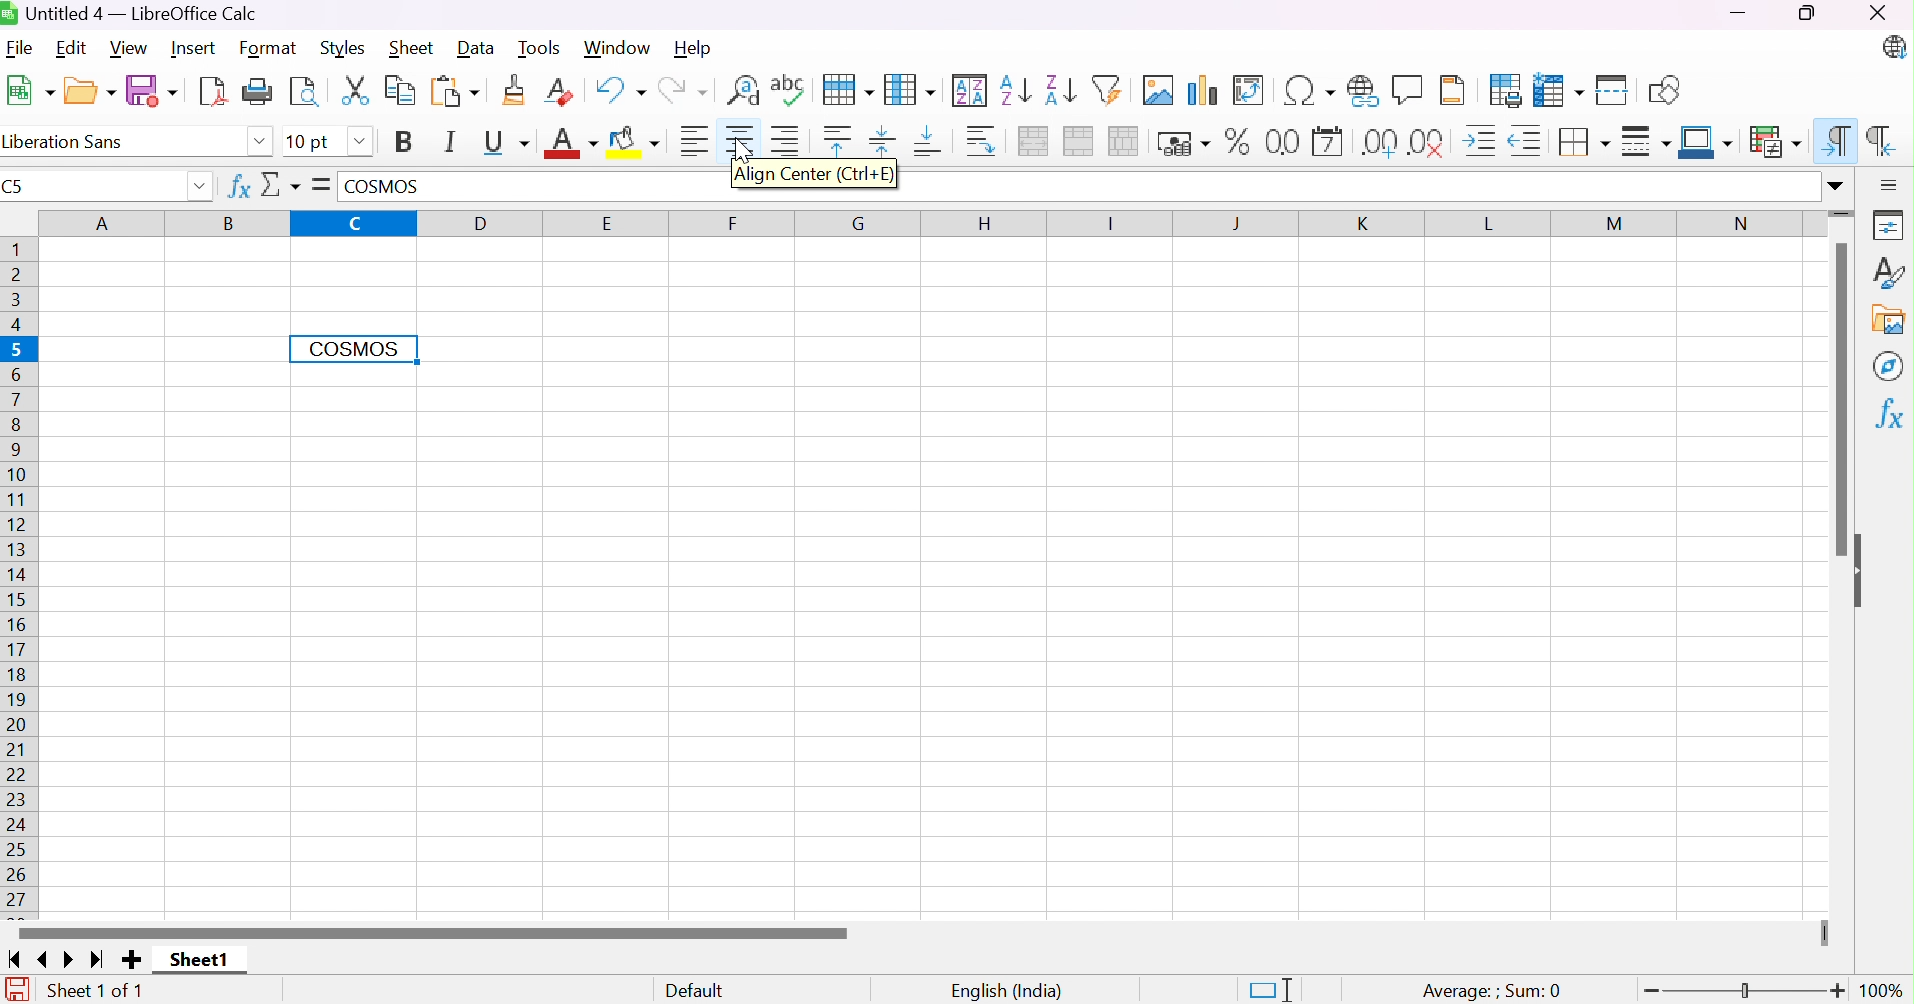  What do you see at coordinates (1876, 13) in the screenshot?
I see `Close` at bounding box center [1876, 13].